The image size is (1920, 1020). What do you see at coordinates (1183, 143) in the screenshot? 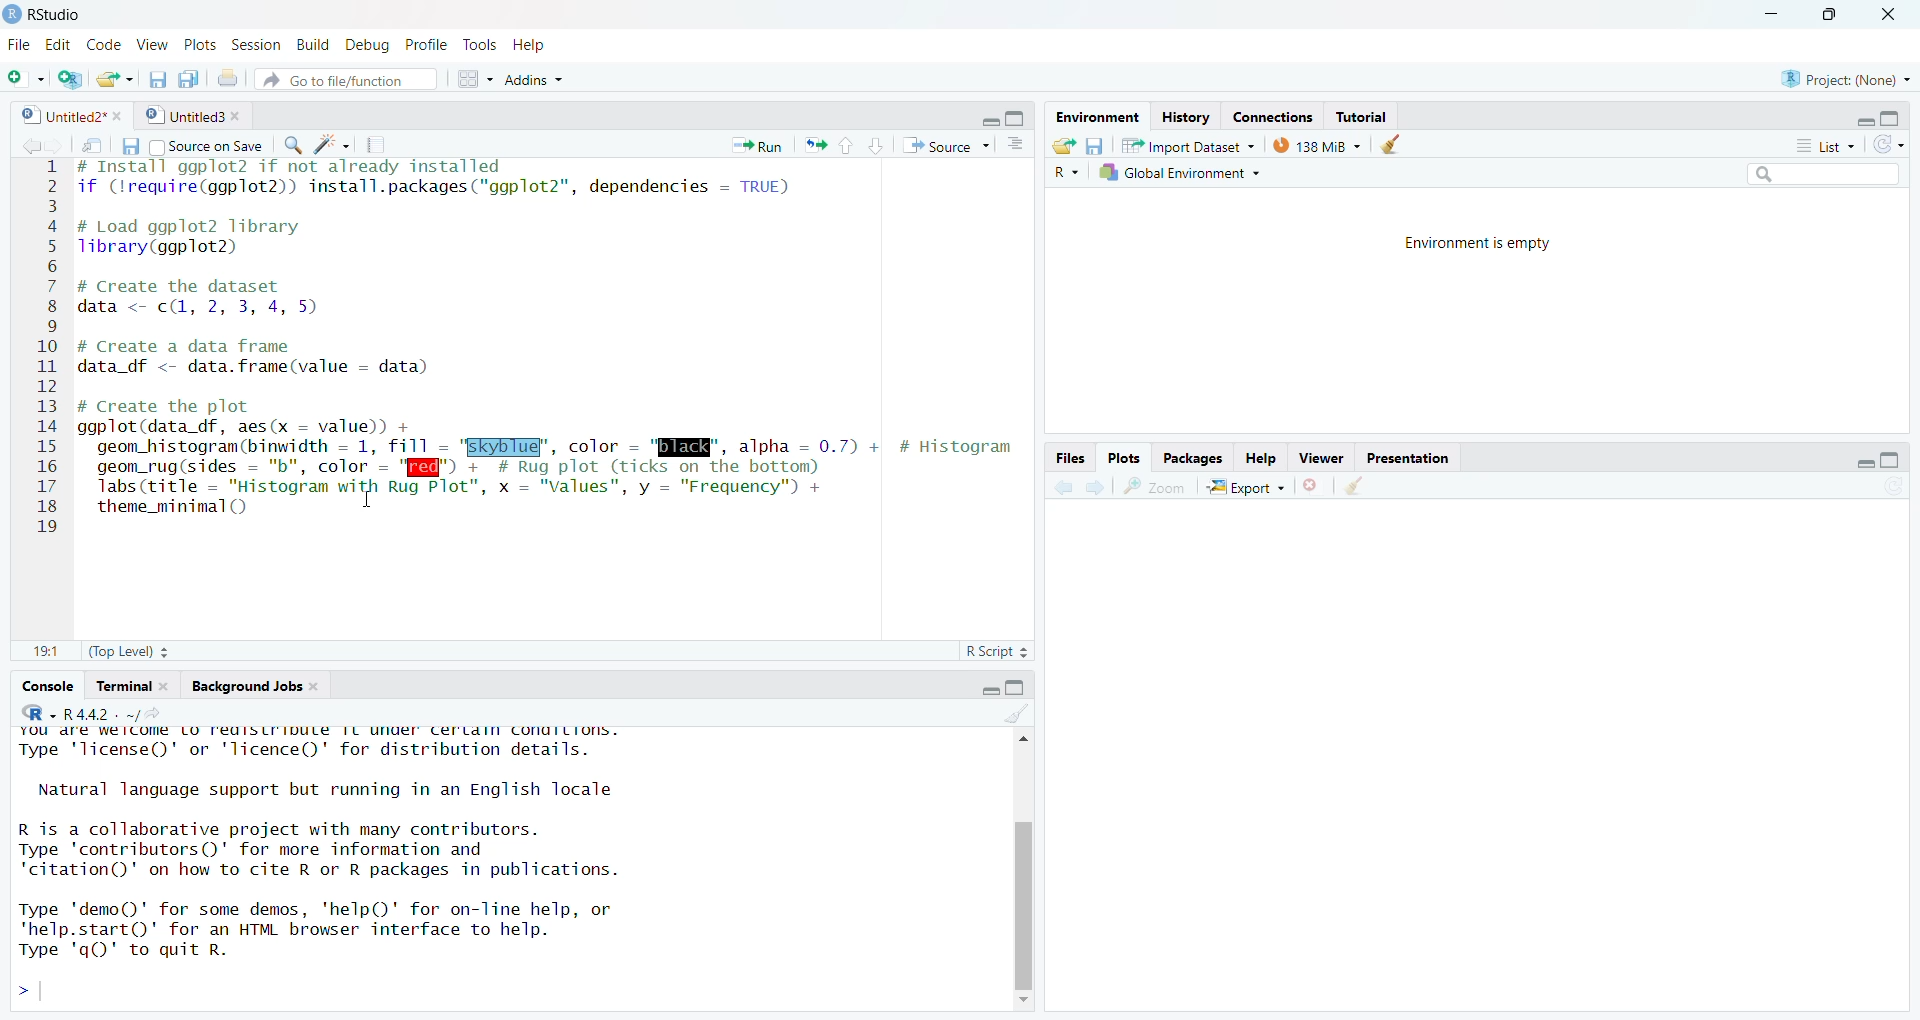
I see `57% 1mnort Dataset ~` at bounding box center [1183, 143].